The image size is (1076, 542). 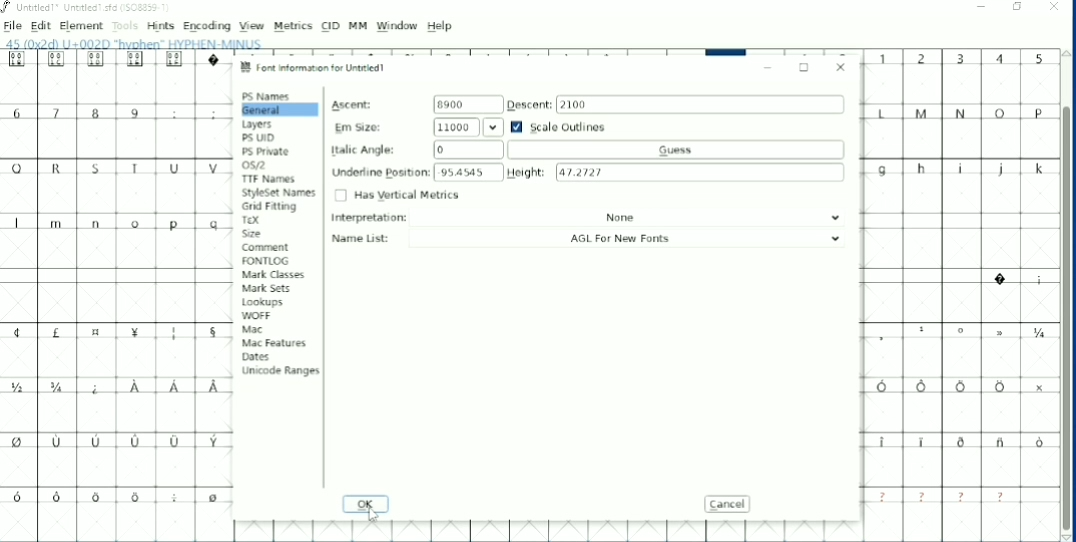 What do you see at coordinates (252, 330) in the screenshot?
I see `Mac` at bounding box center [252, 330].